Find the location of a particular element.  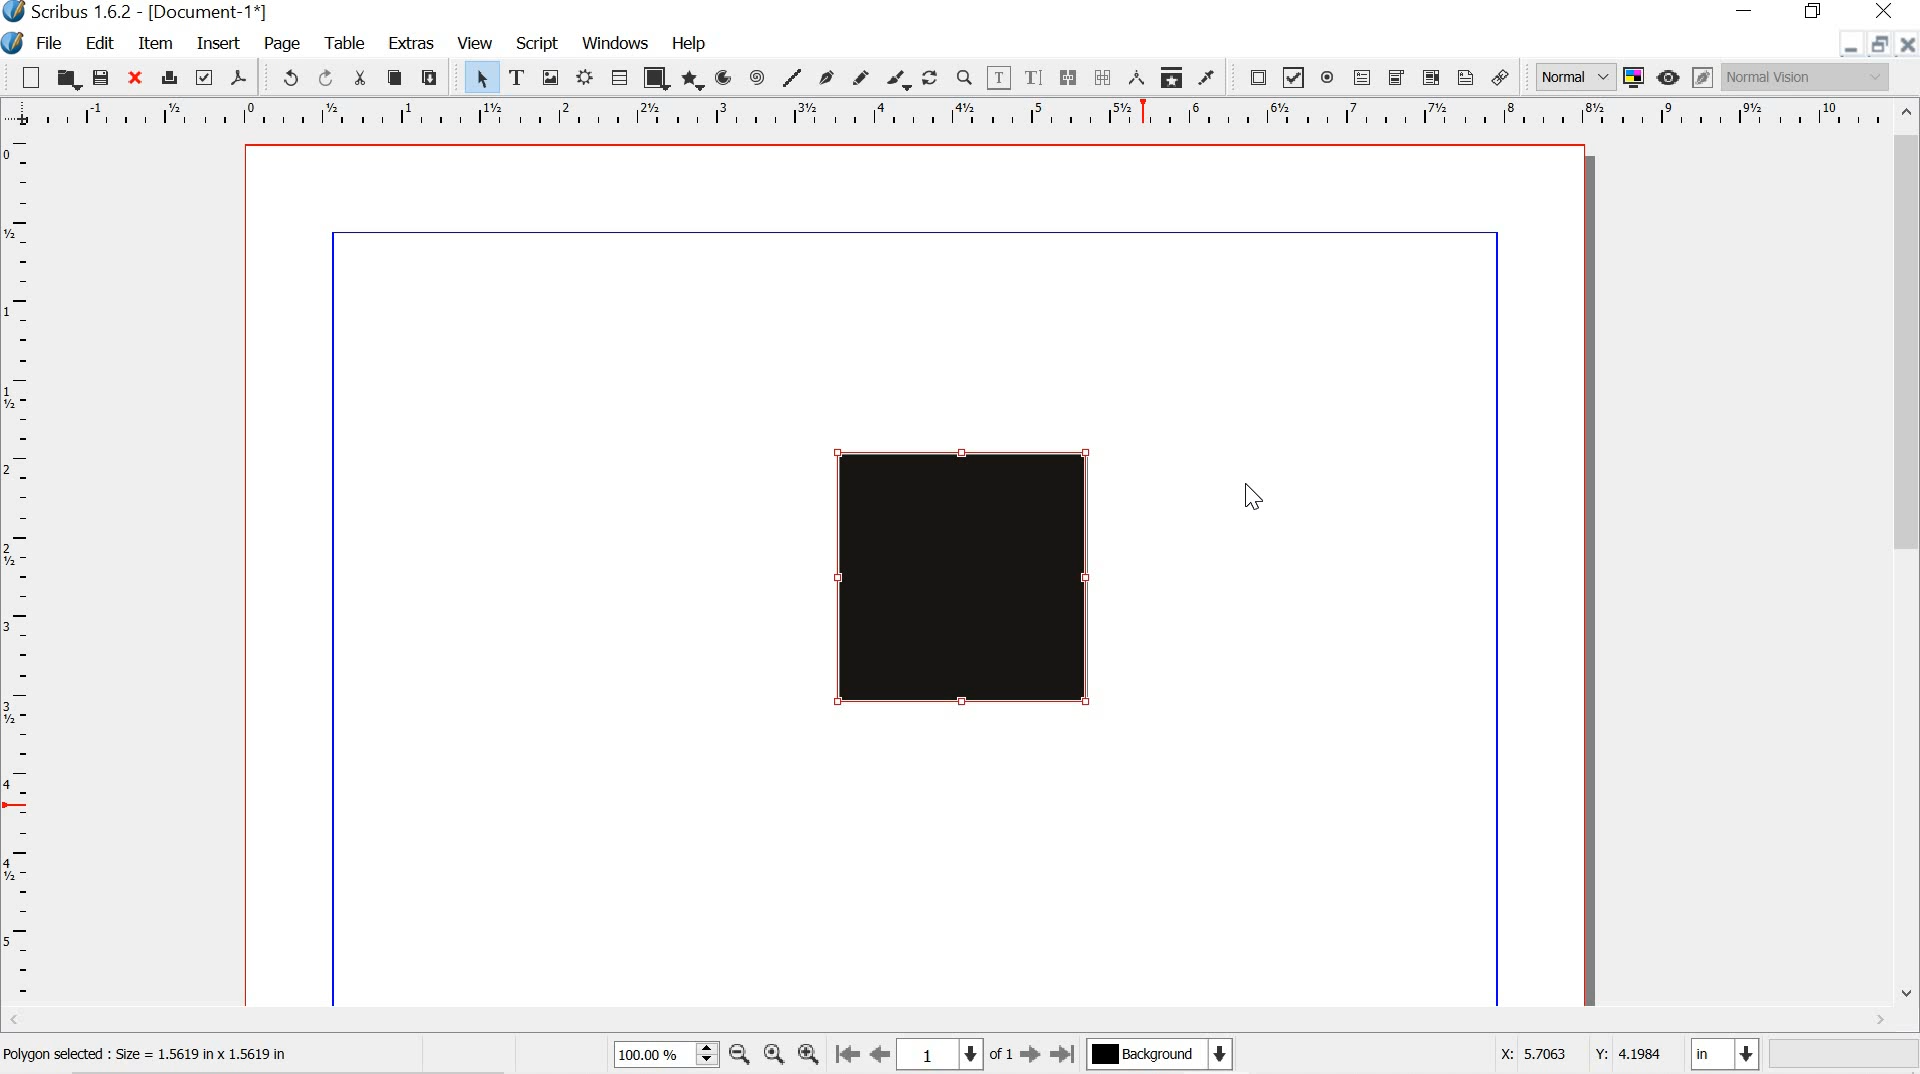

normal vision is located at coordinates (1807, 79).